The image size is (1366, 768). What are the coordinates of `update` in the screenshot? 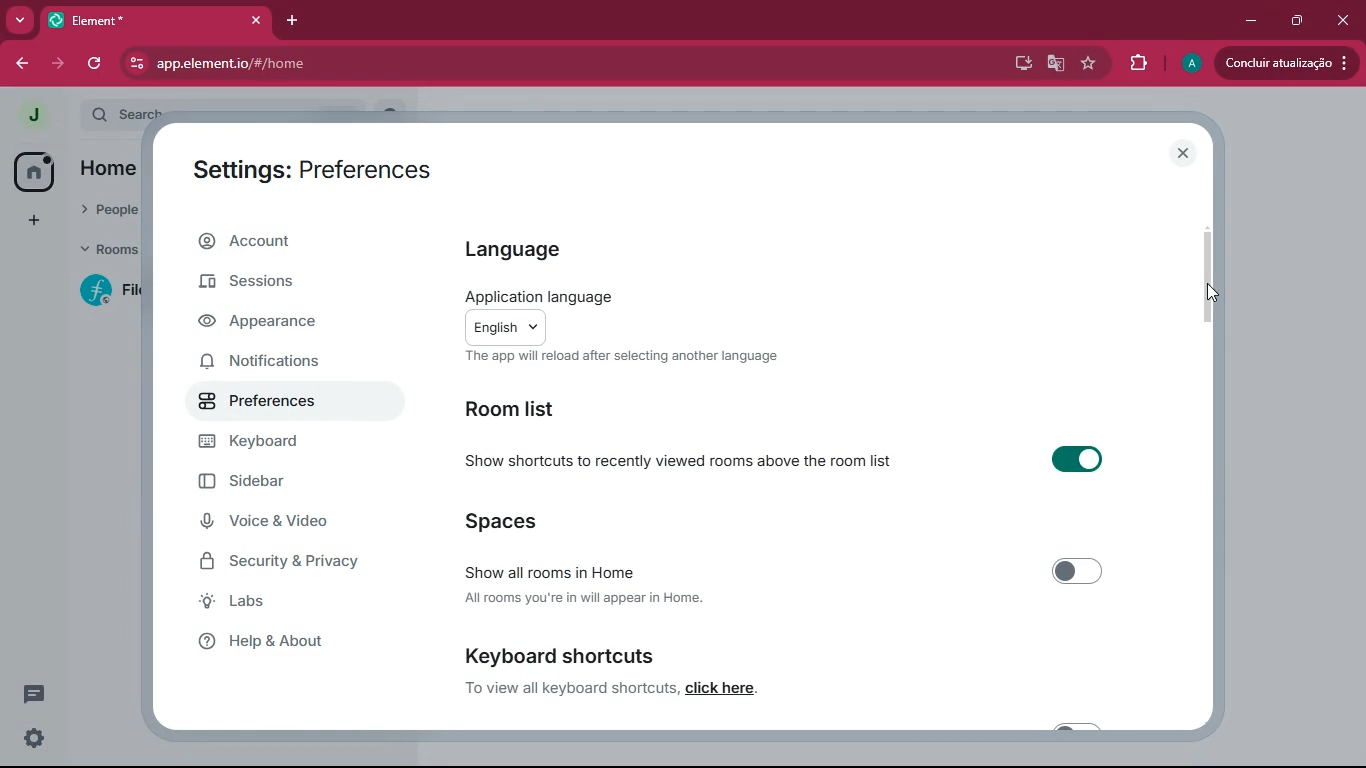 It's located at (1291, 64).